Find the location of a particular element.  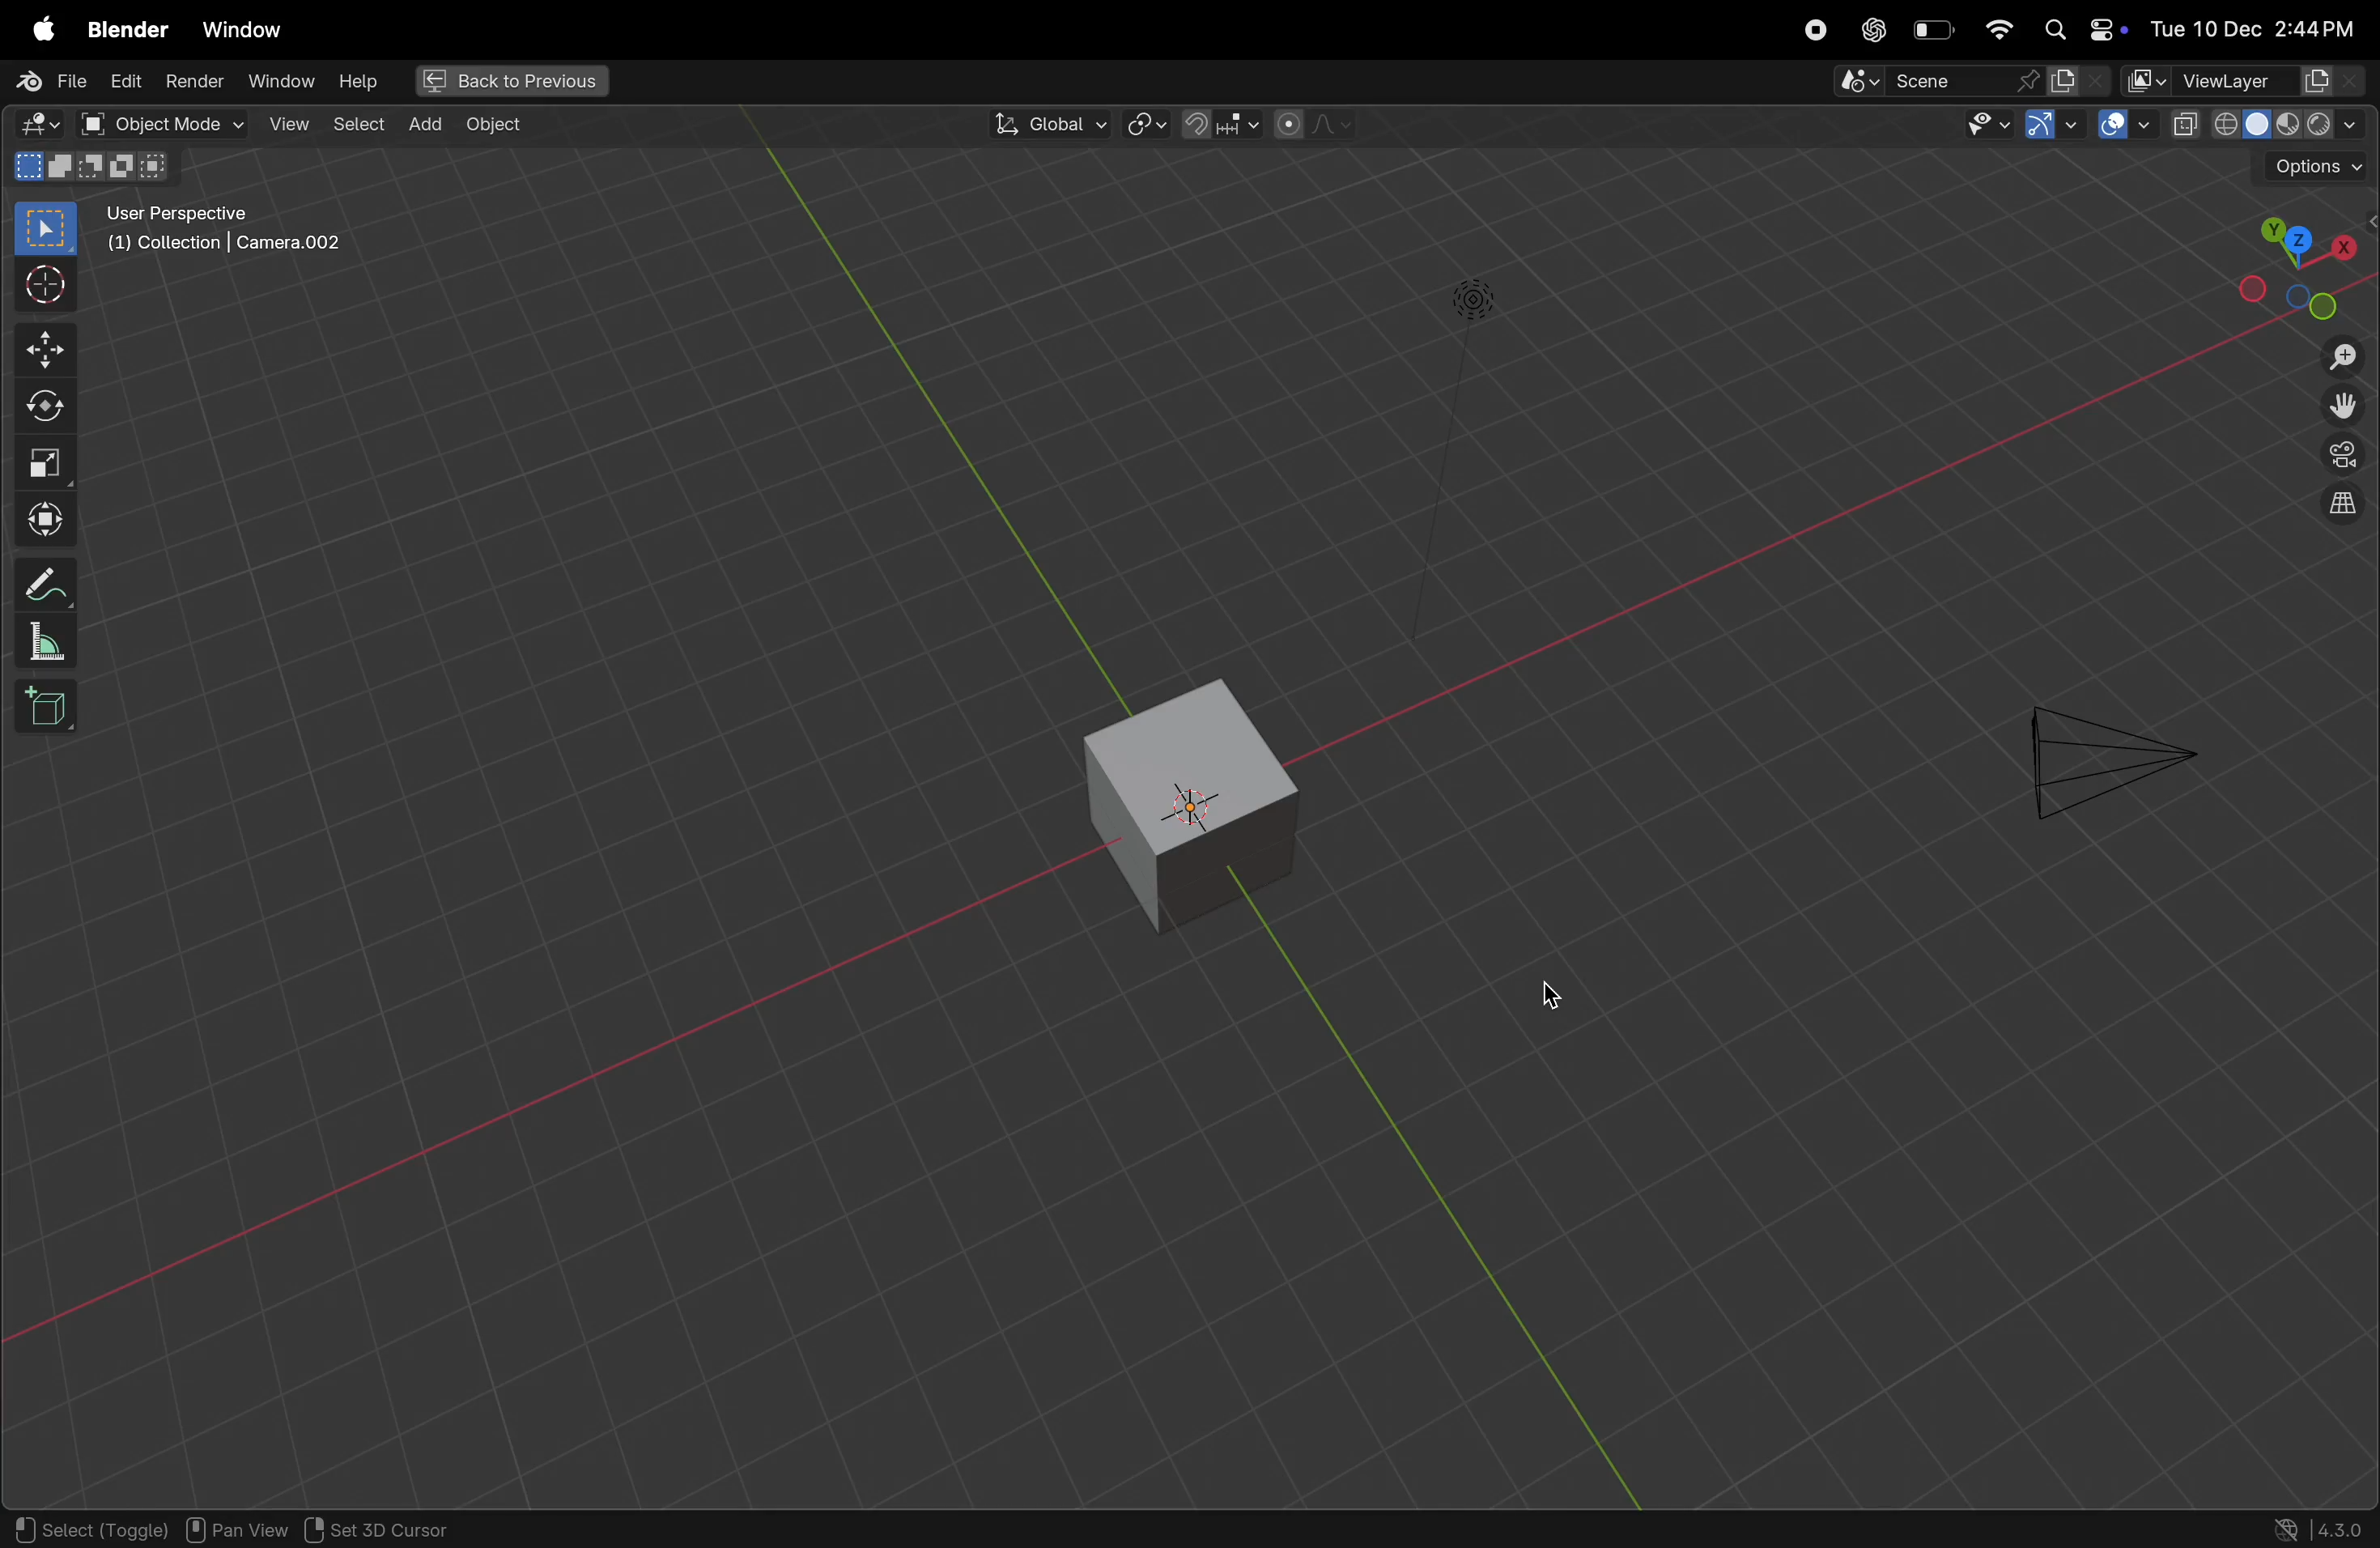

add is located at coordinates (424, 123).